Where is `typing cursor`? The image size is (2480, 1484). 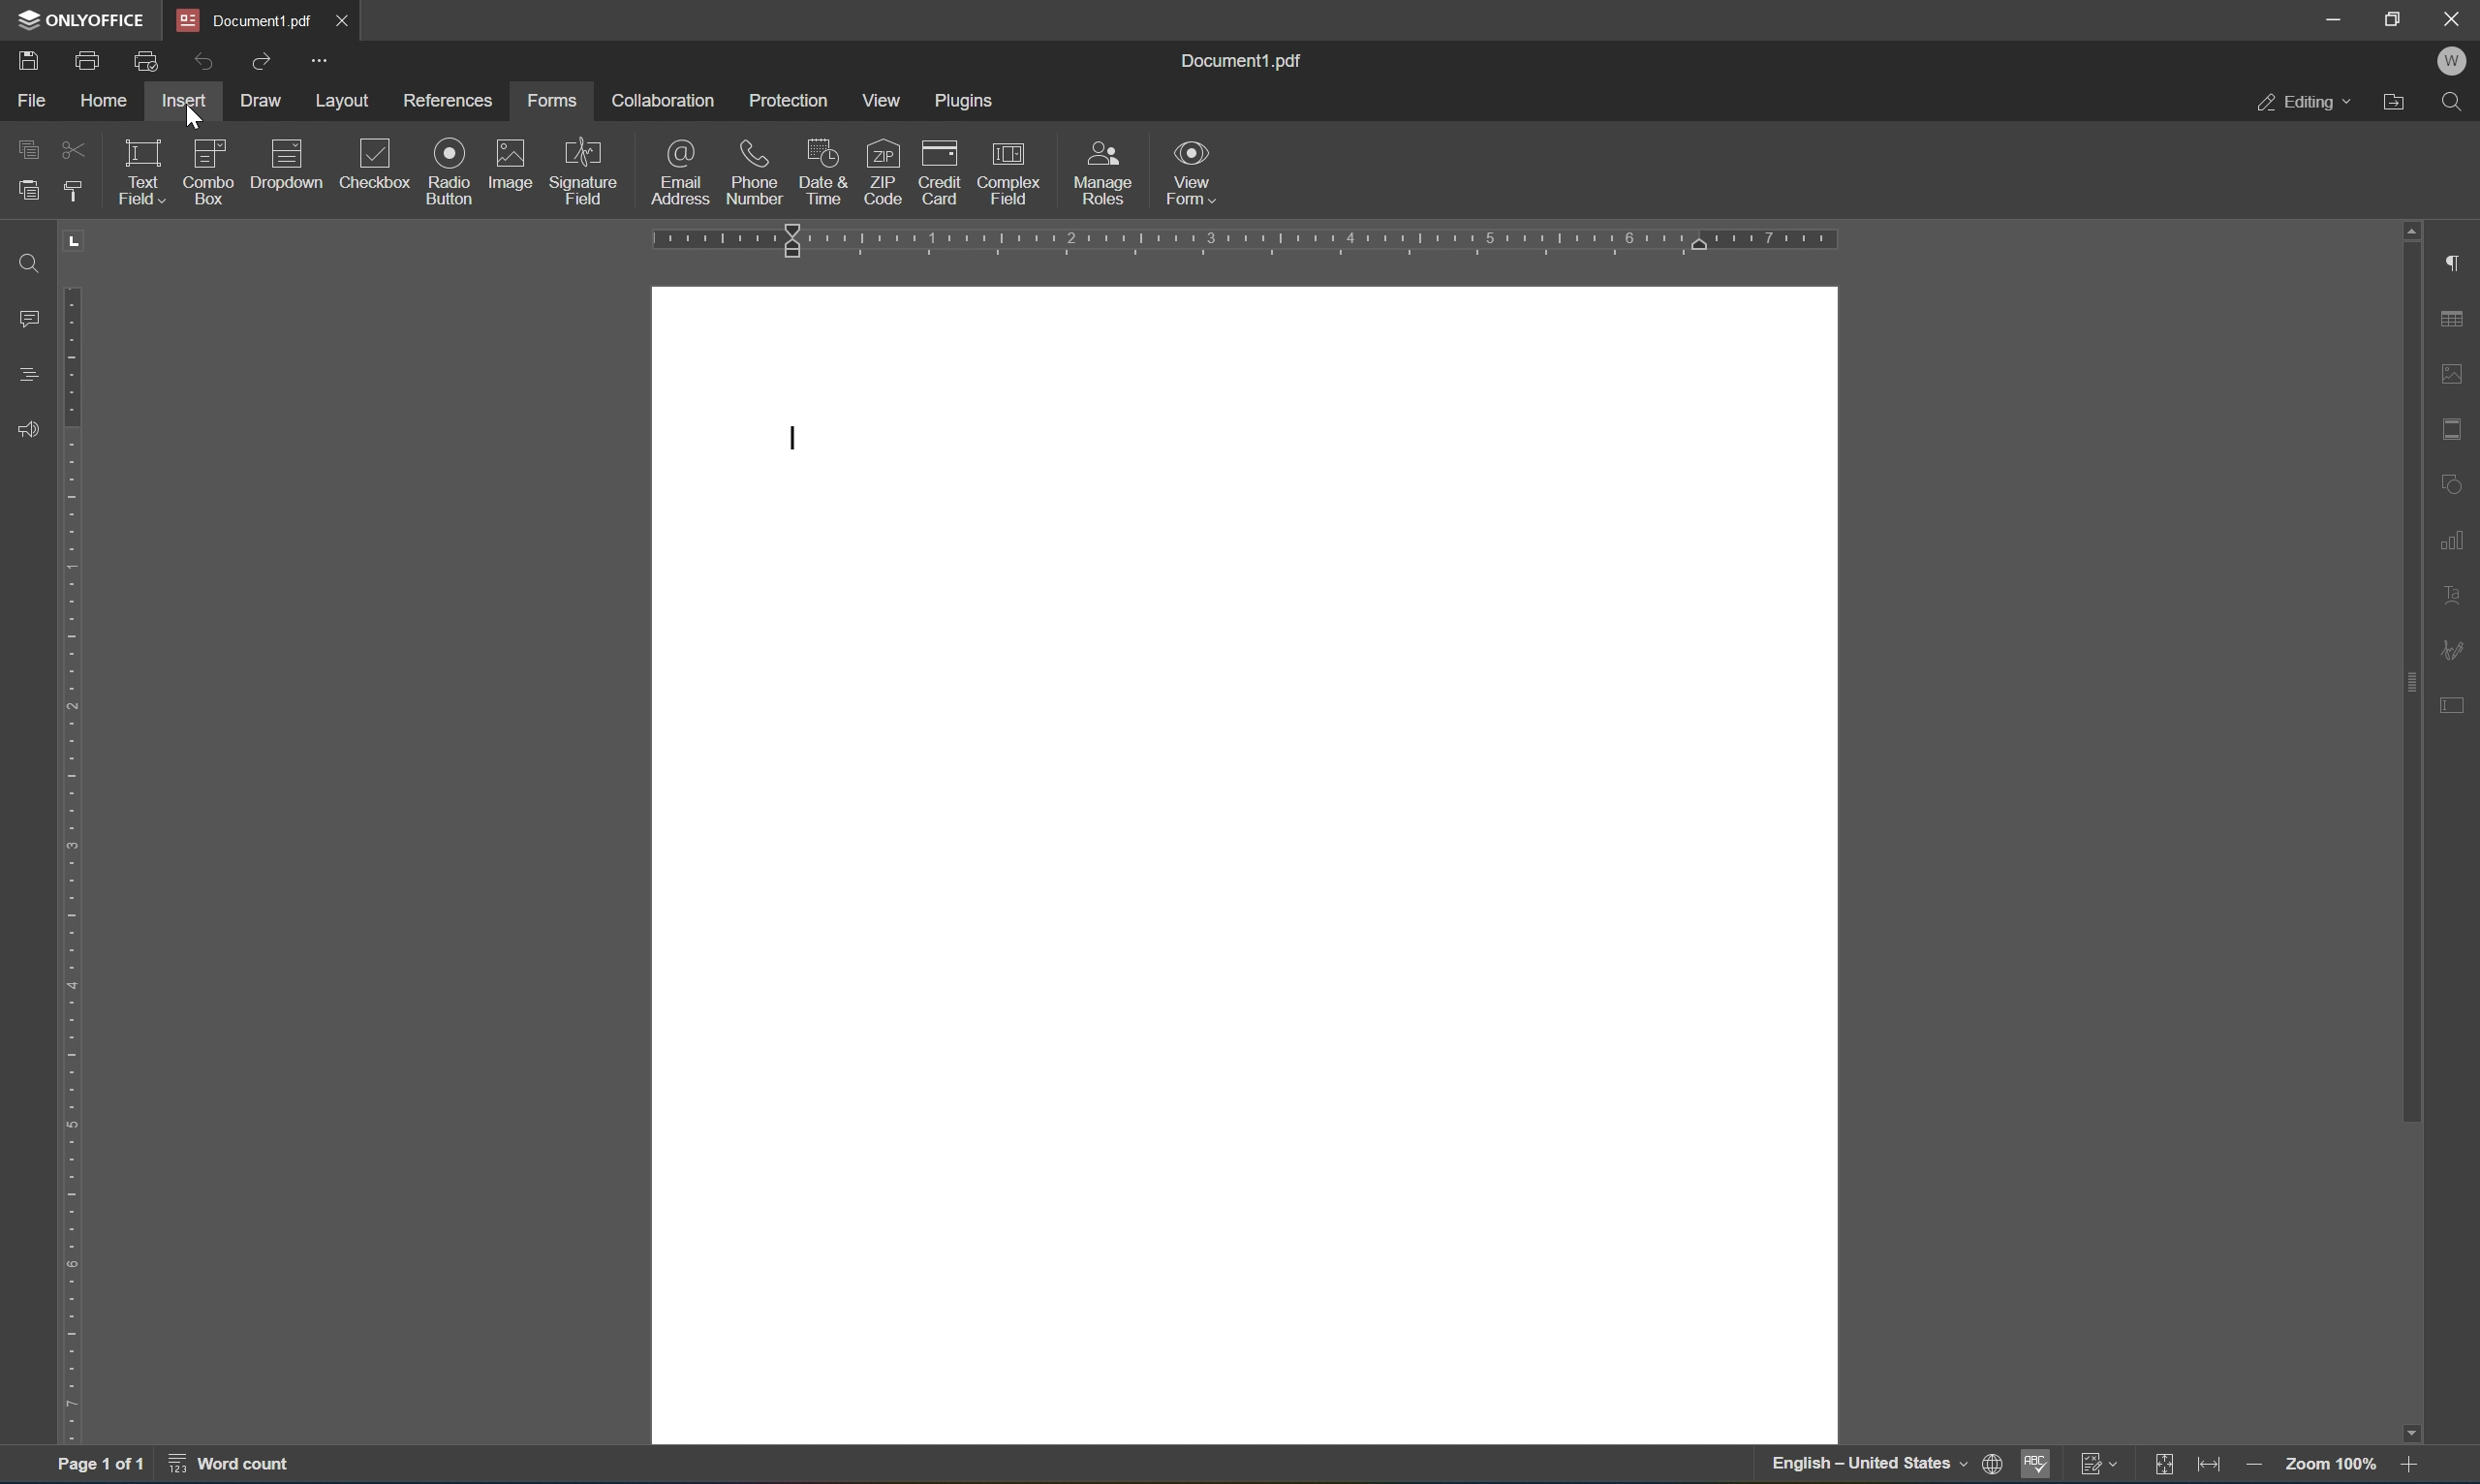
typing cursor is located at coordinates (792, 441).